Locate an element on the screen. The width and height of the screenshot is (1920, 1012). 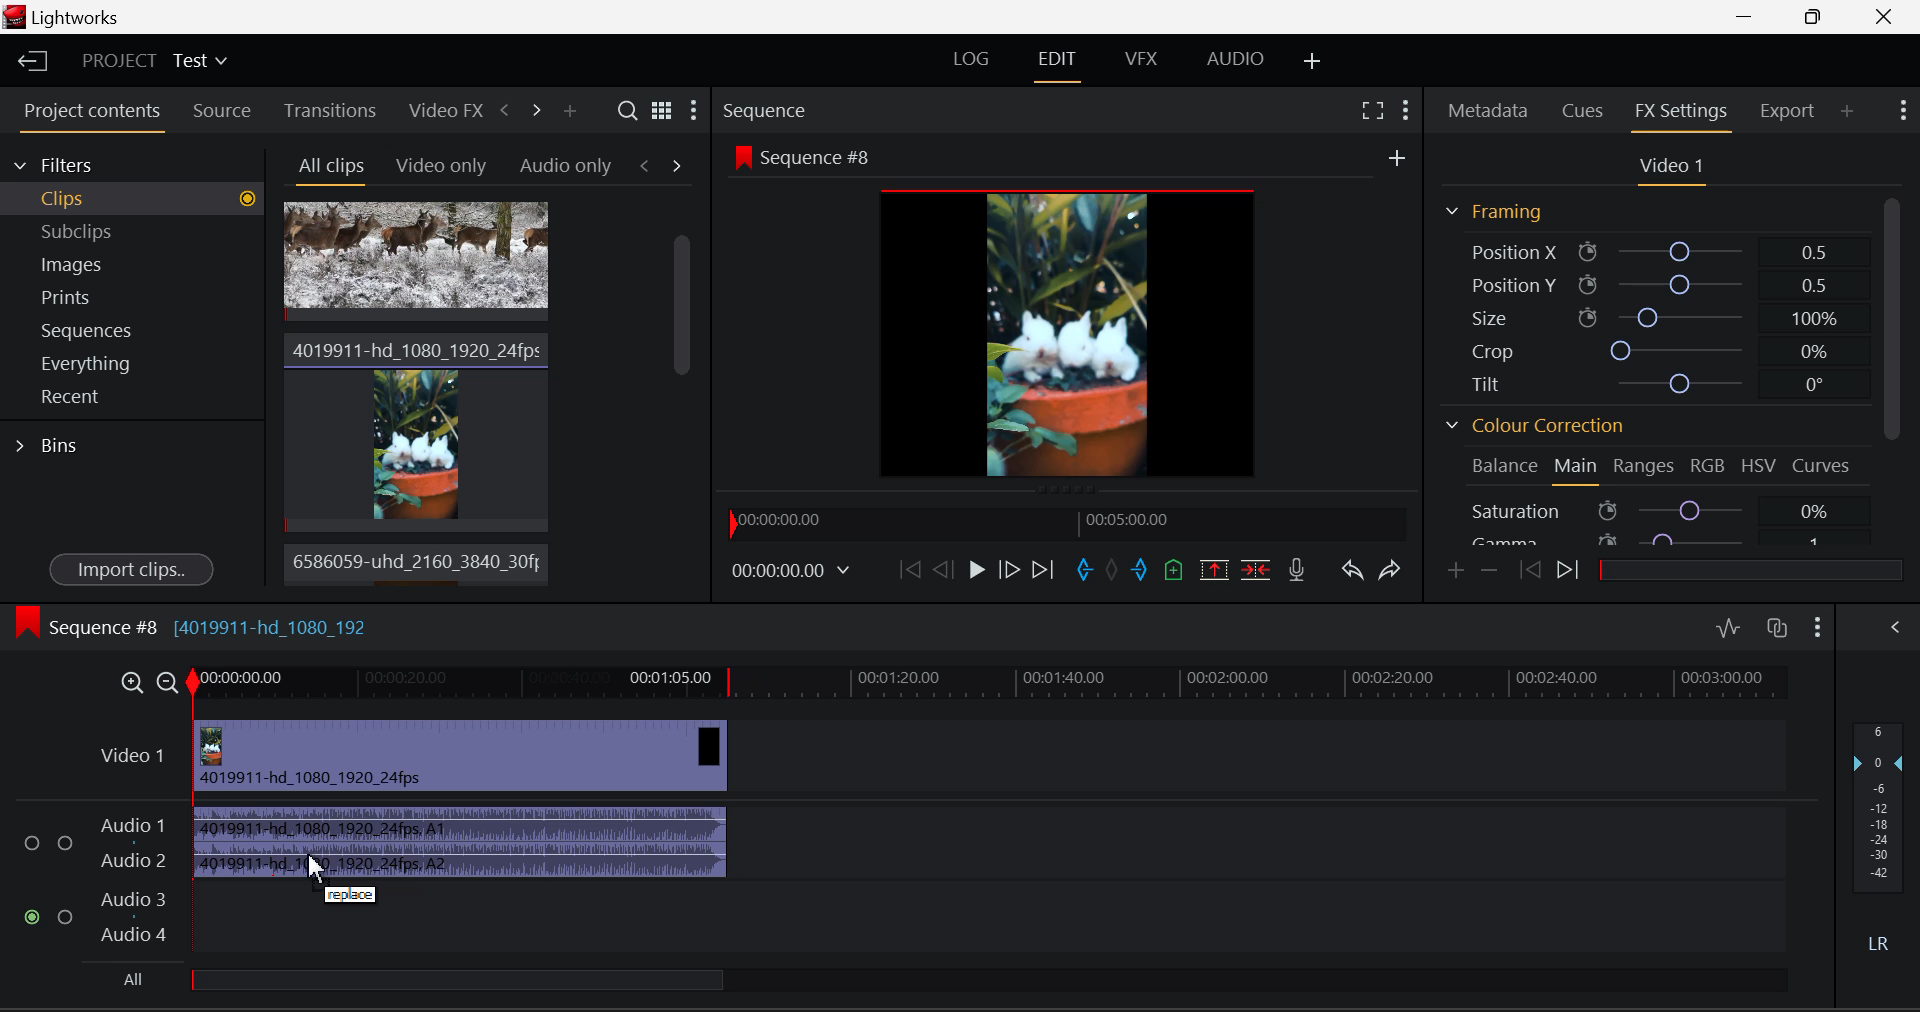
Saturation is located at coordinates (1663, 510).